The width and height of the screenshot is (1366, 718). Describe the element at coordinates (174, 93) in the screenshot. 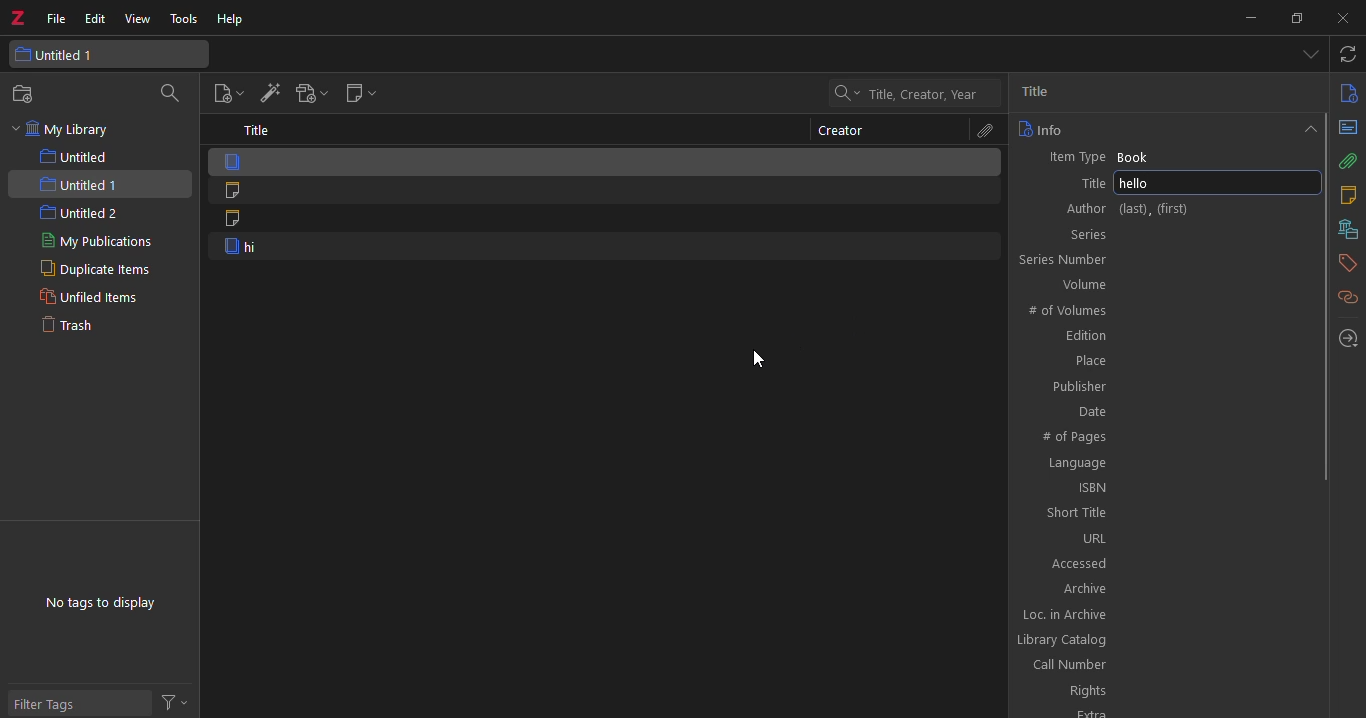

I see `search` at that location.